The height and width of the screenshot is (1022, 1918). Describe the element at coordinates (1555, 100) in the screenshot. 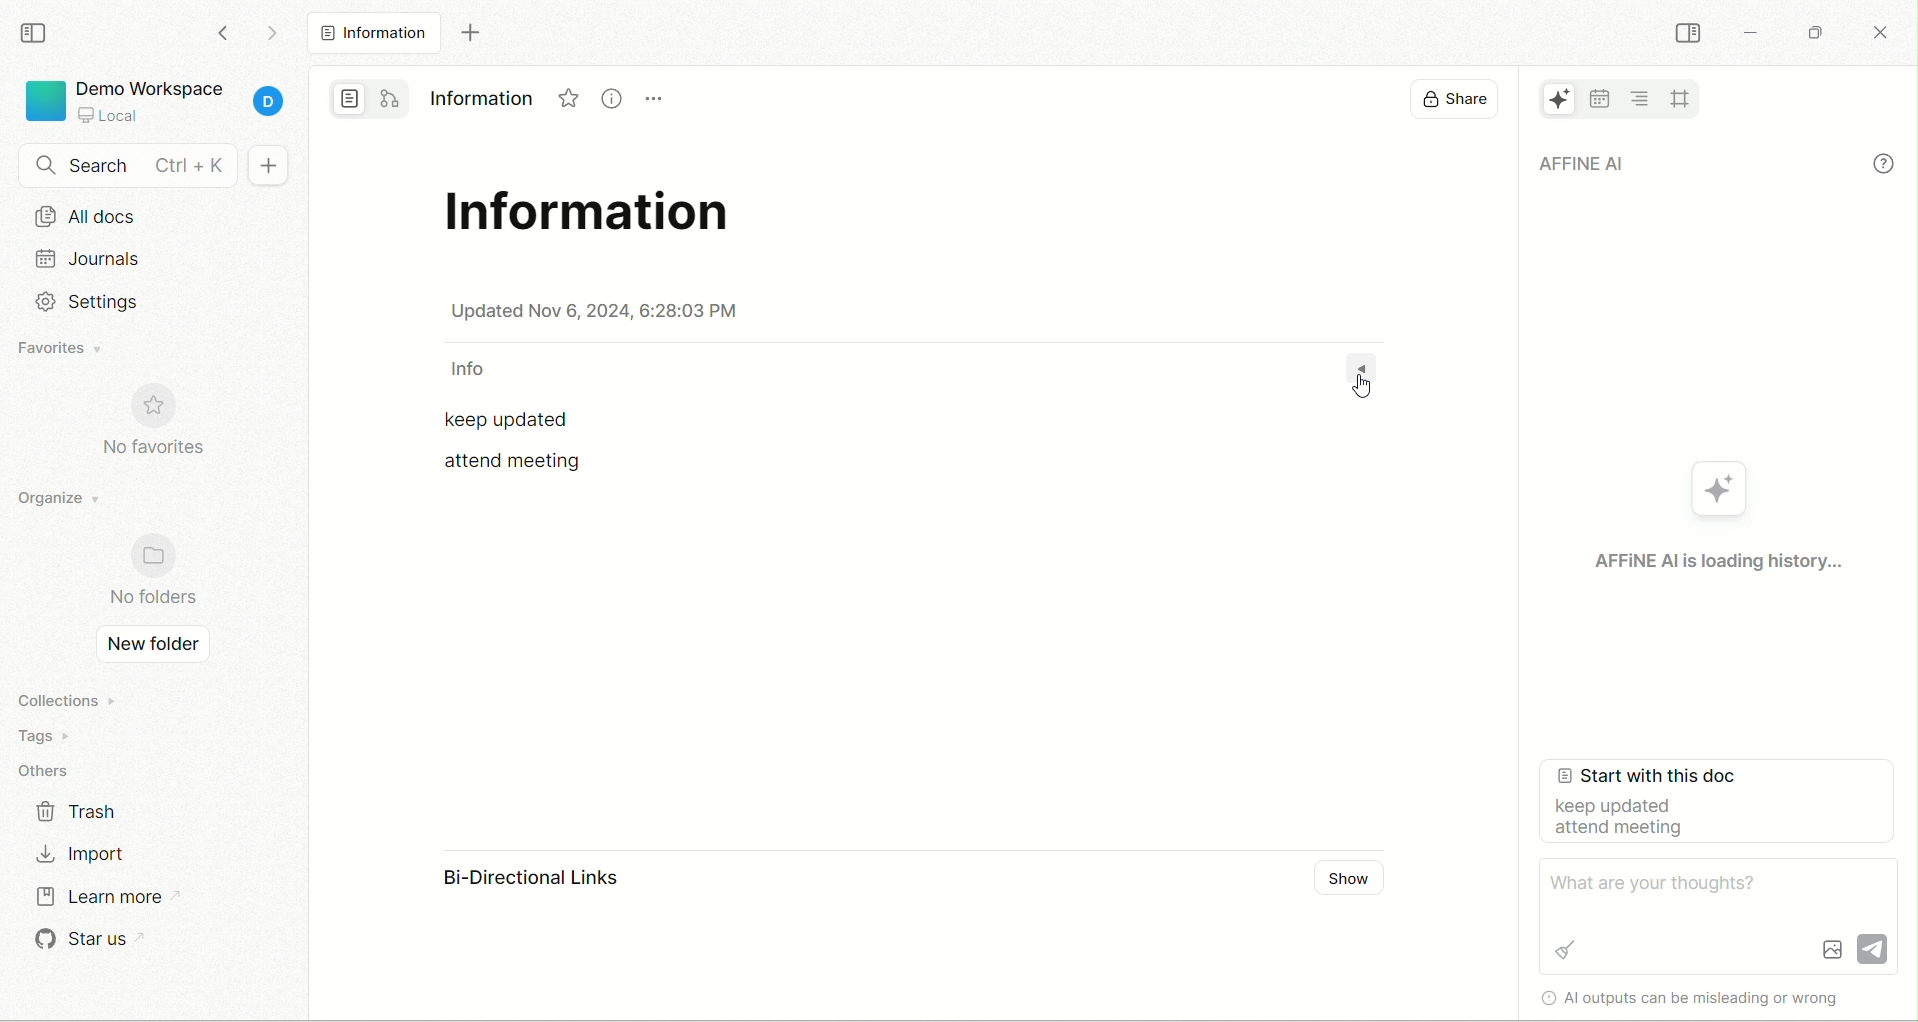

I see `AFFiNE AI` at that location.